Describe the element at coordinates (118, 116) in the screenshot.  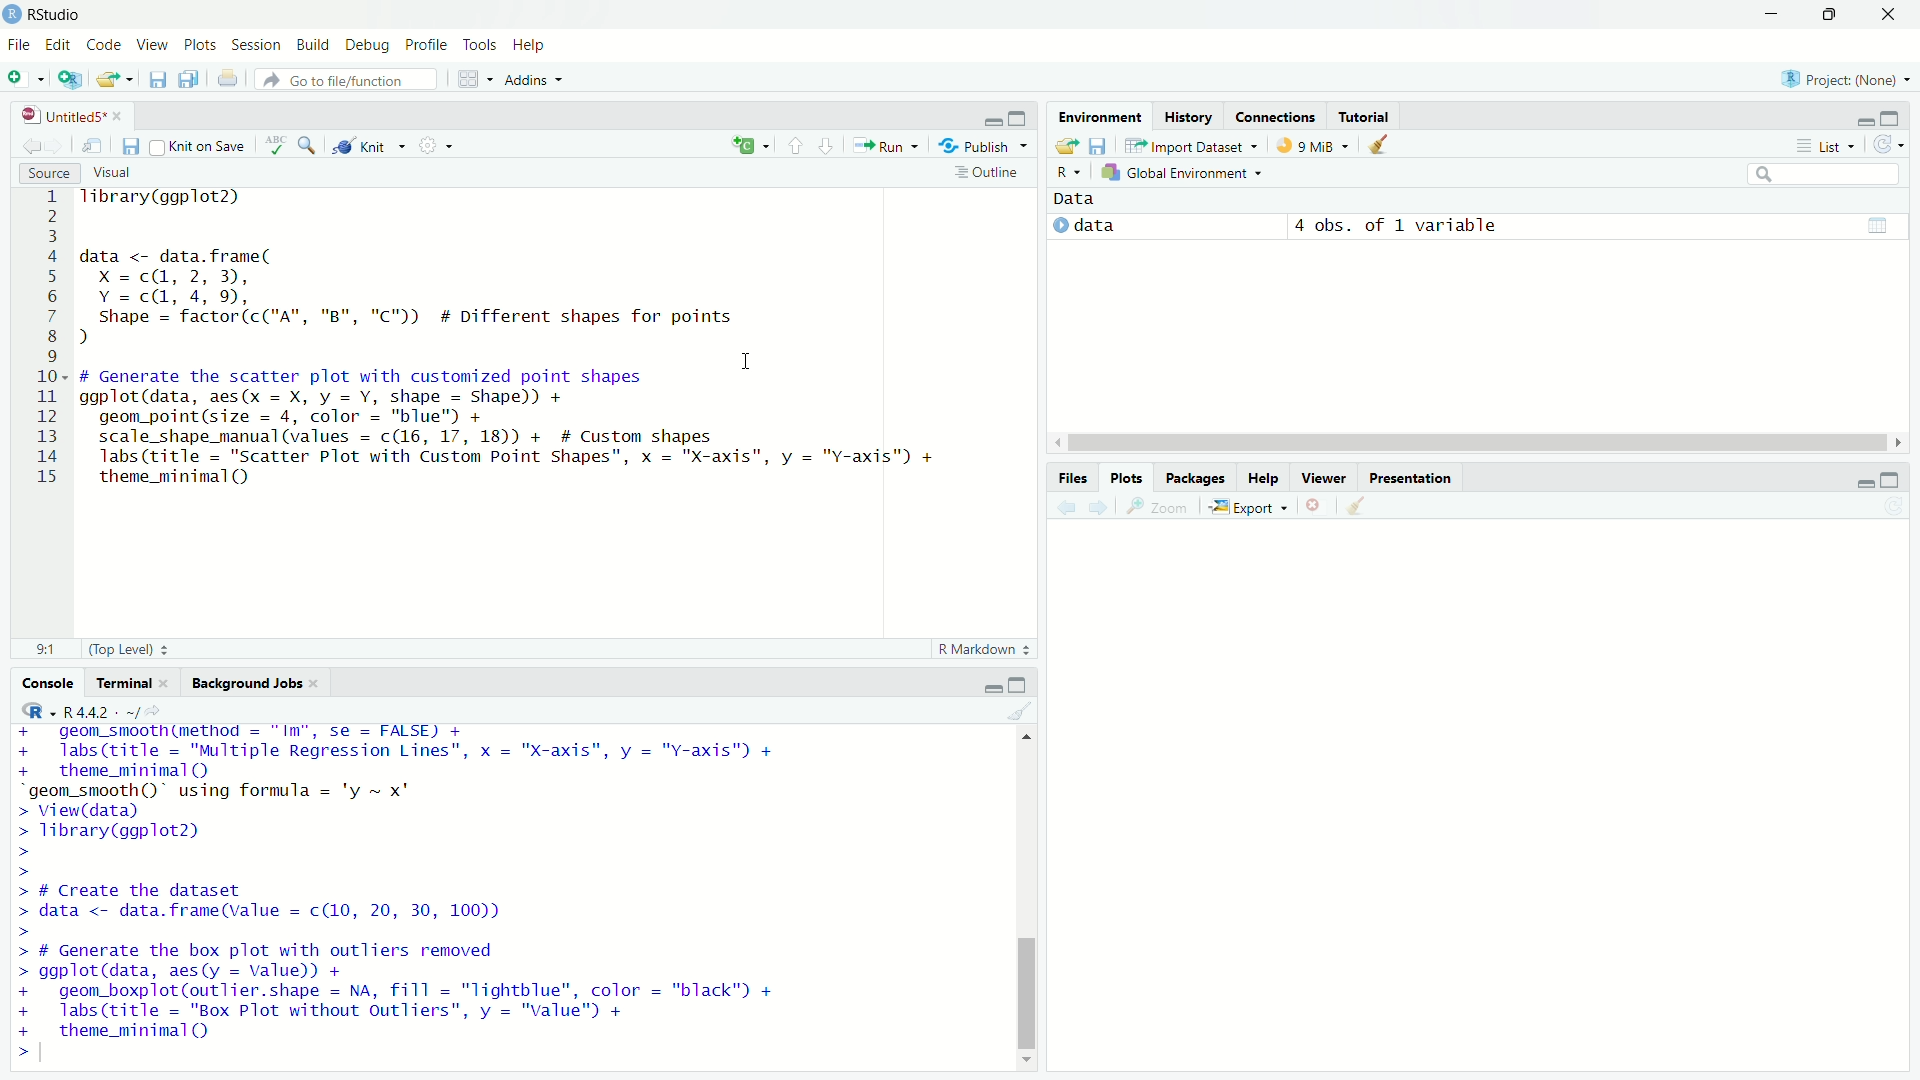
I see `close` at that location.